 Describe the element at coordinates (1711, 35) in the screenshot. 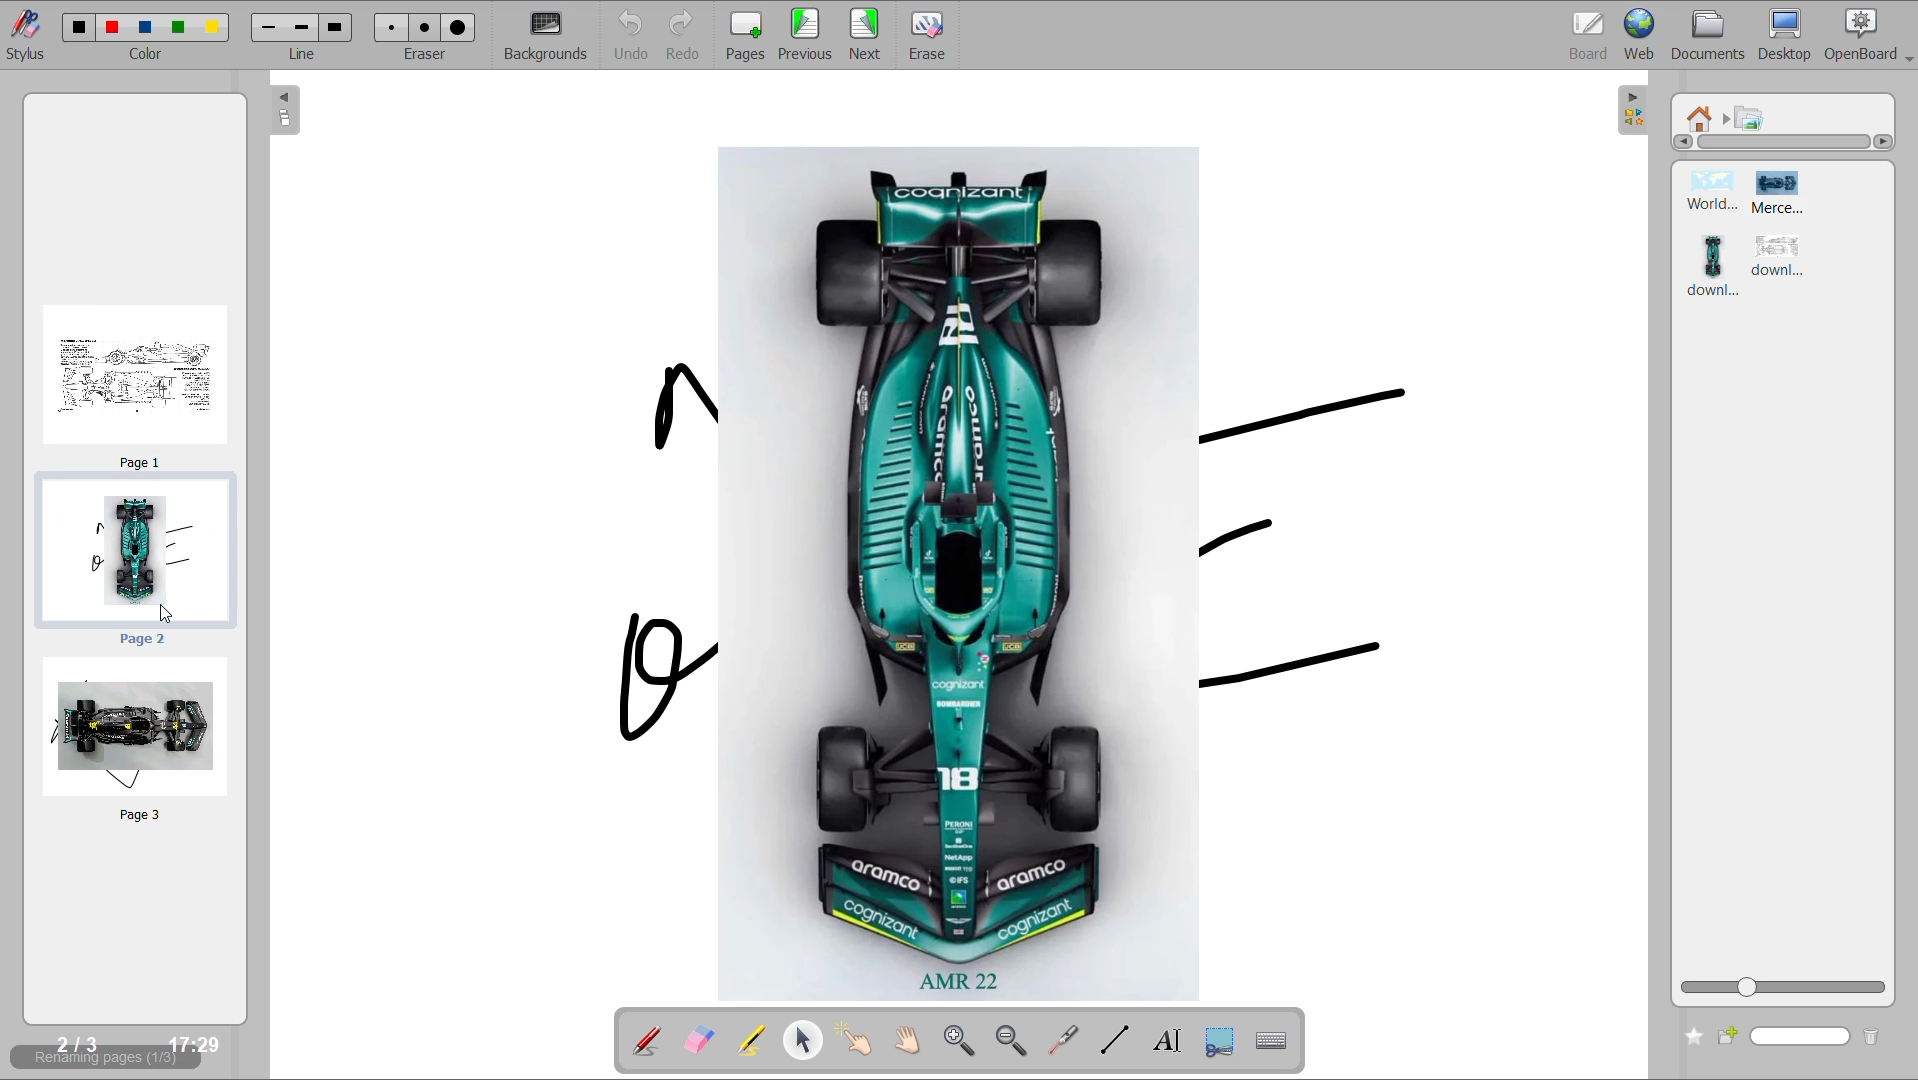

I see `documents` at that location.